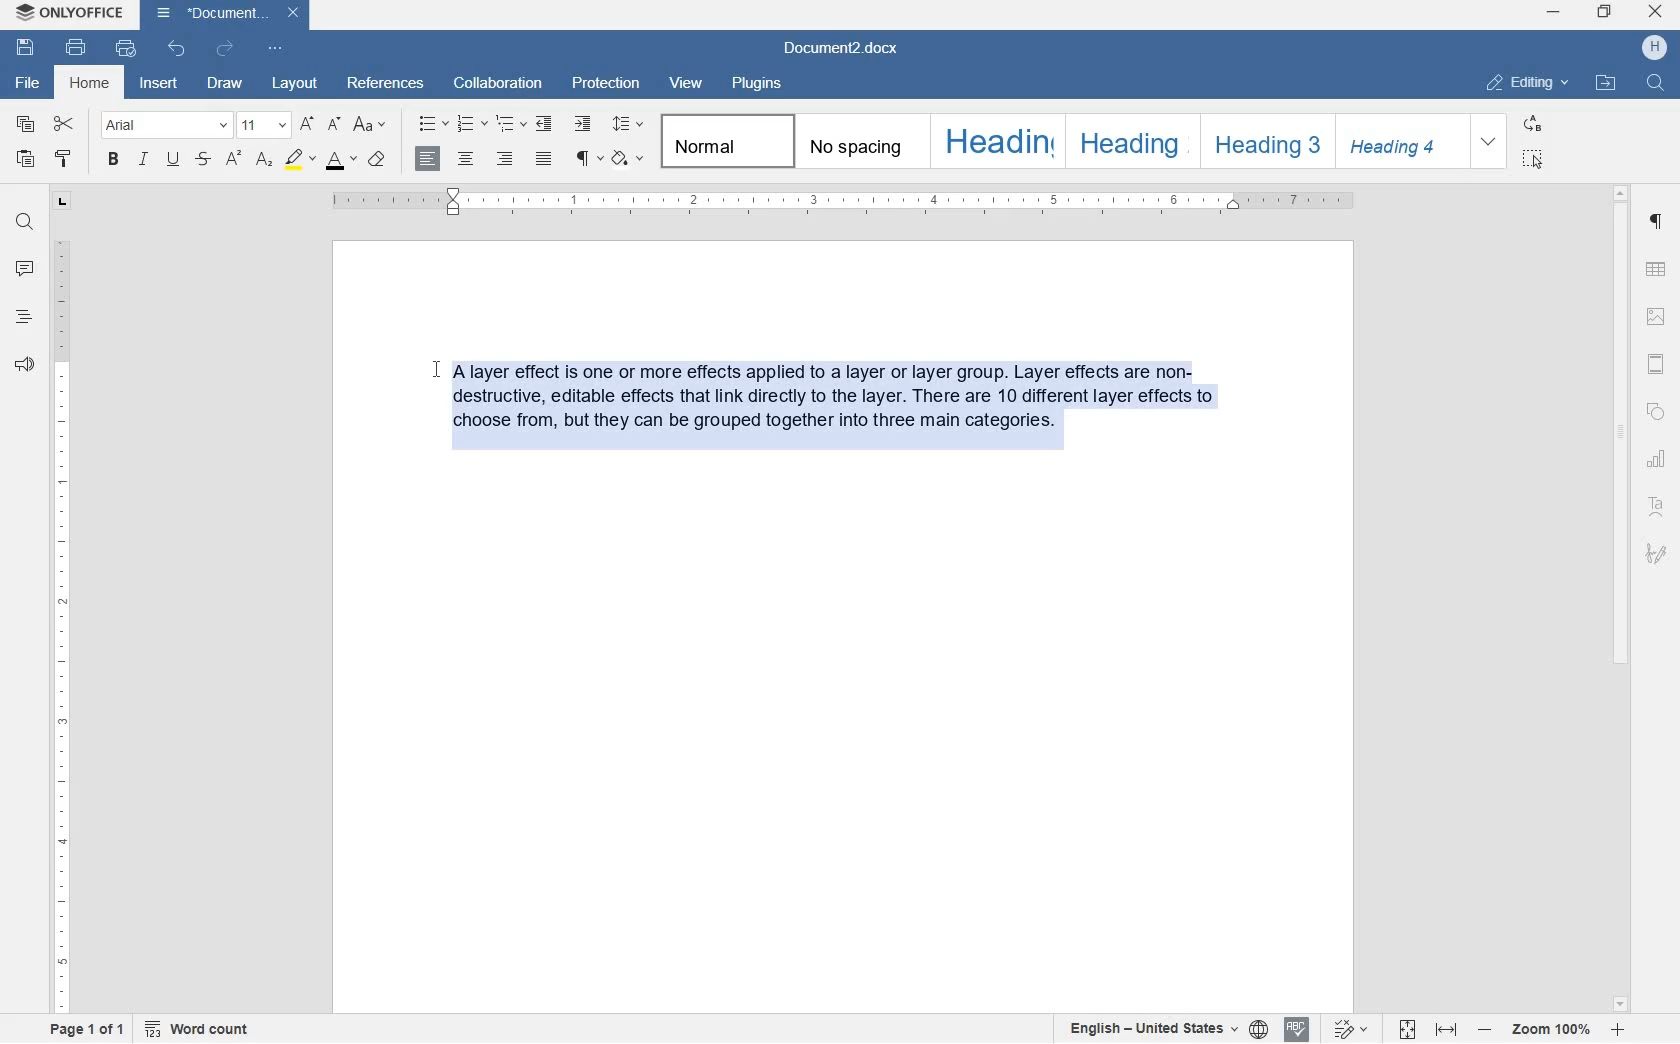 The height and width of the screenshot is (1044, 1680). What do you see at coordinates (28, 83) in the screenshot?
I see `file` at bounding box center [28, 83].